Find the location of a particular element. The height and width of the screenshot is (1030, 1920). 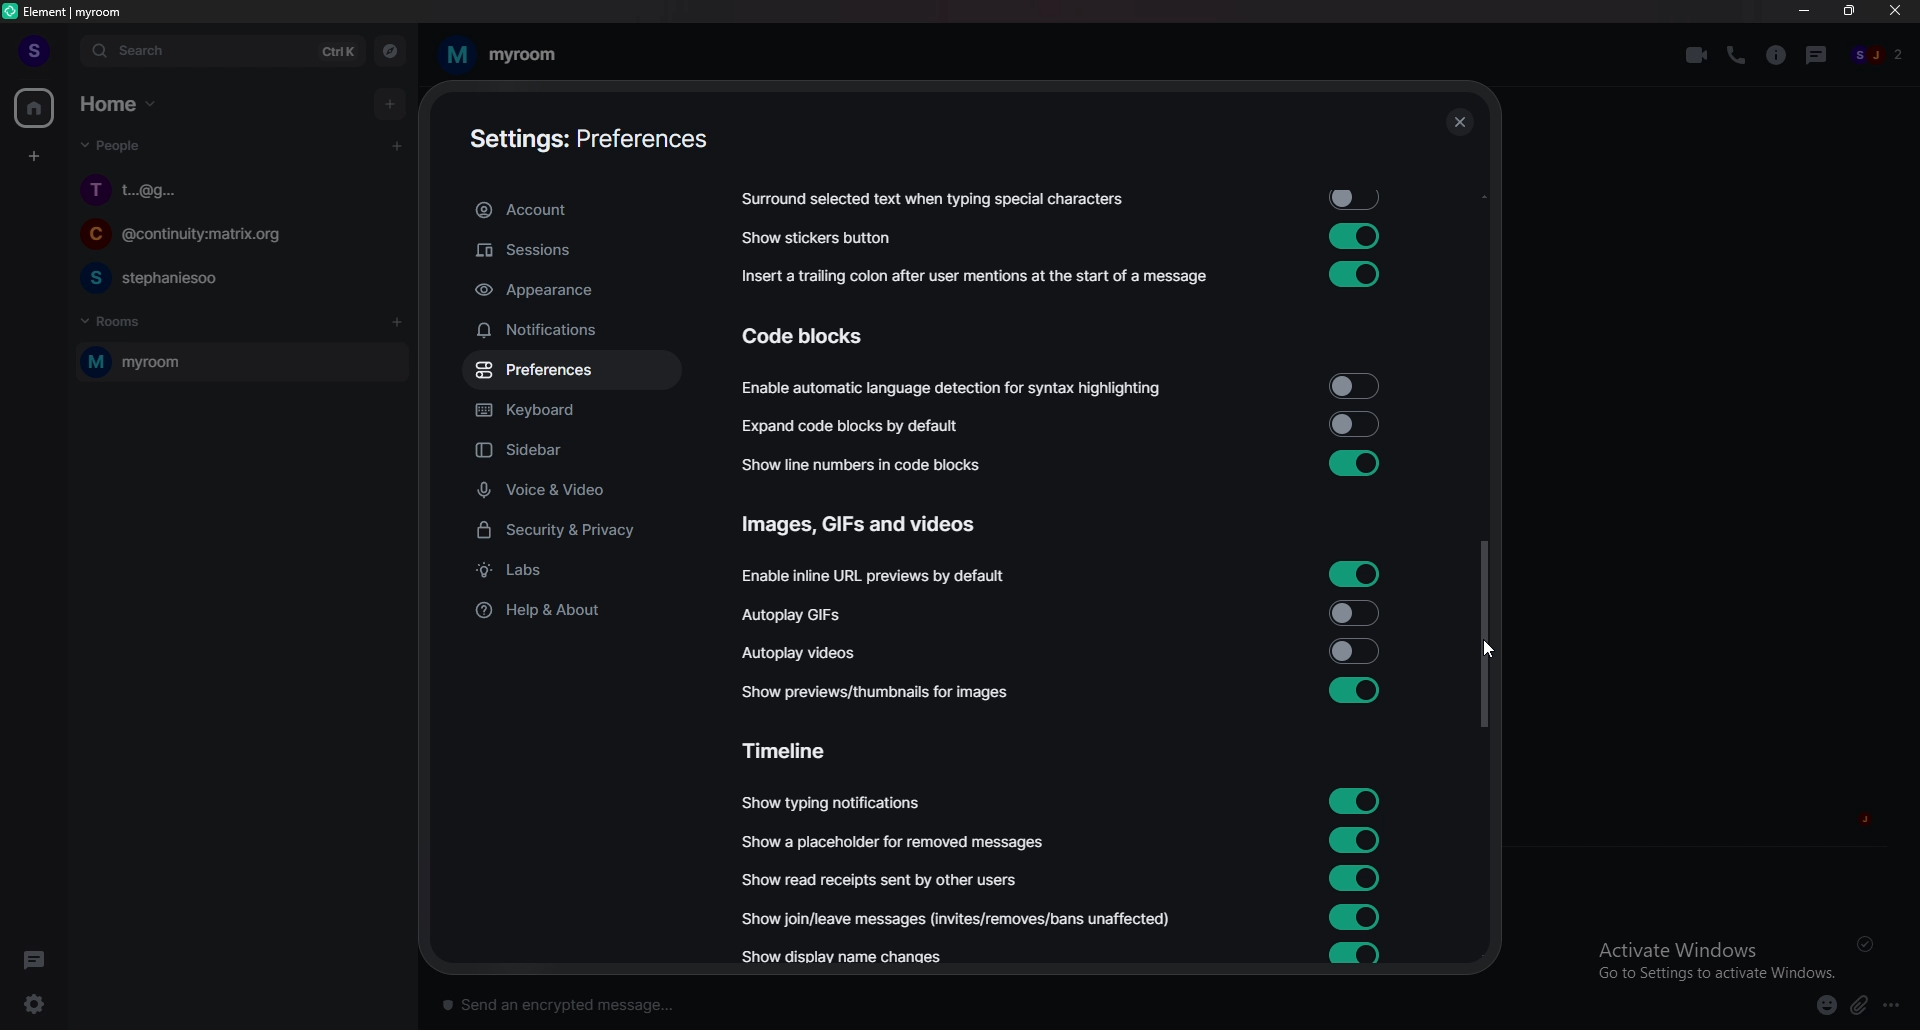

explore room is located at coordinates (391, 51).